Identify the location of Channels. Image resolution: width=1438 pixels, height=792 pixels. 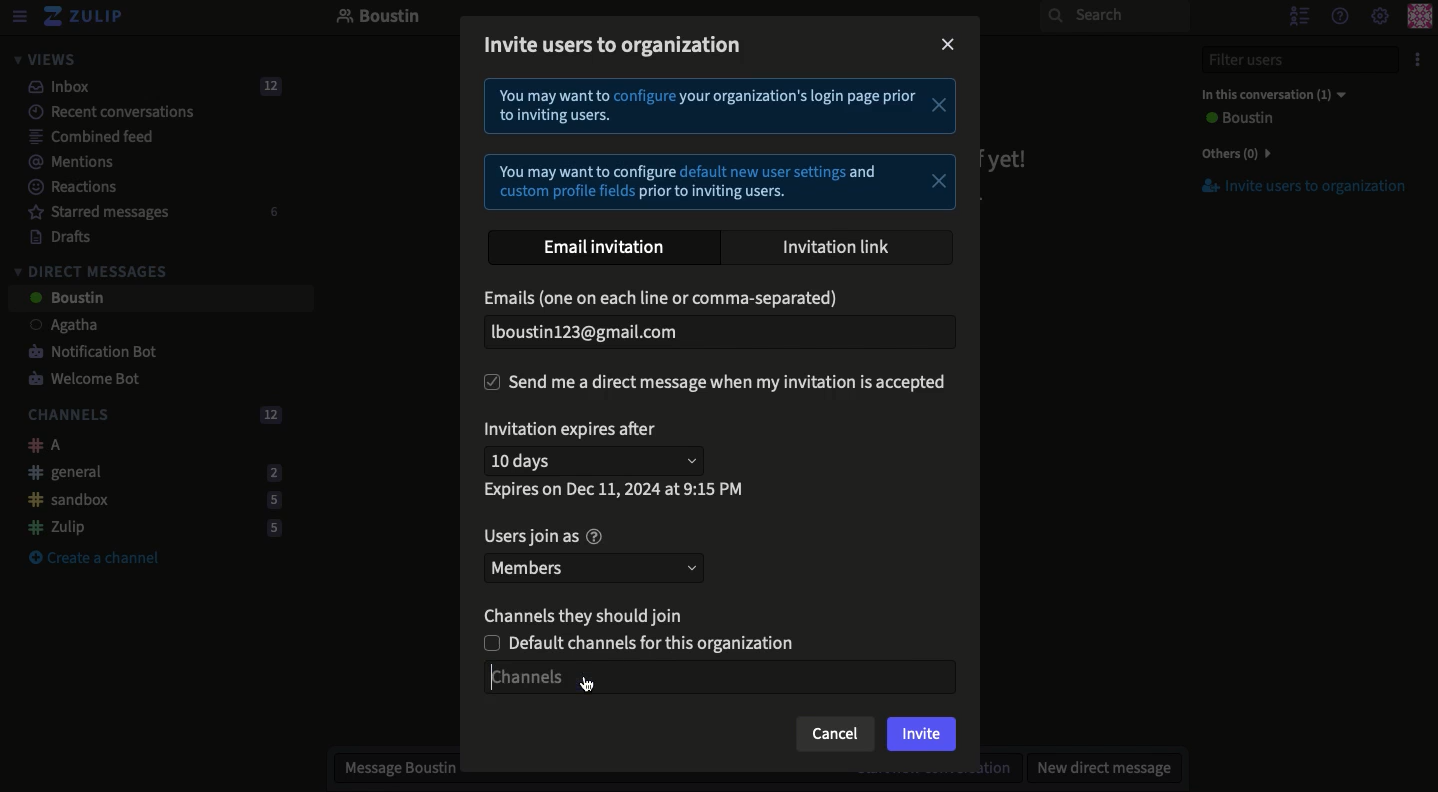
(150, 416).